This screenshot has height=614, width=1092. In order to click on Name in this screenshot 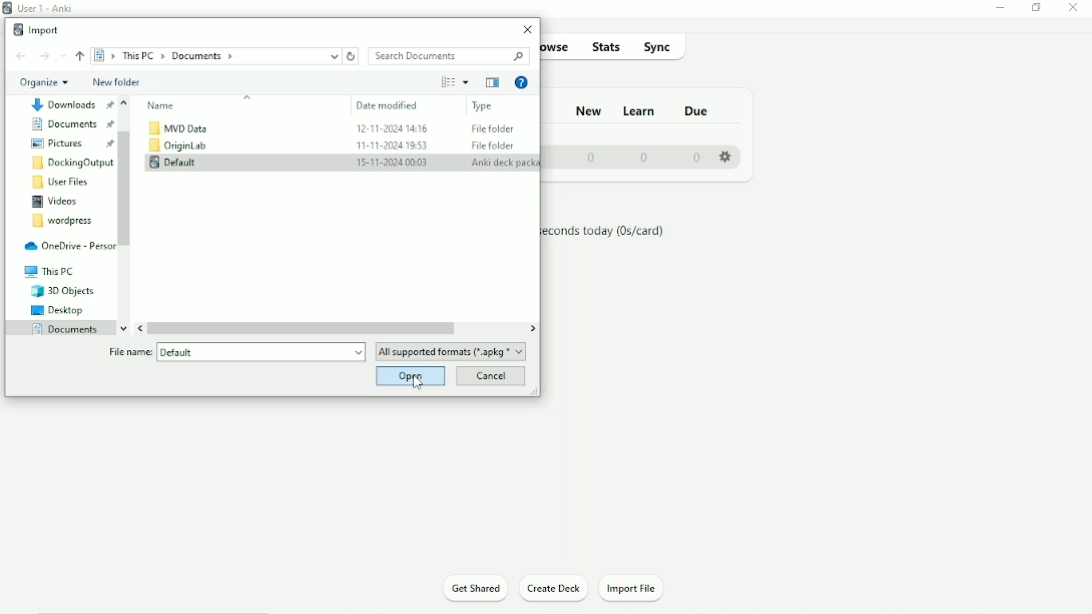, I will do `click(164, 105)`.